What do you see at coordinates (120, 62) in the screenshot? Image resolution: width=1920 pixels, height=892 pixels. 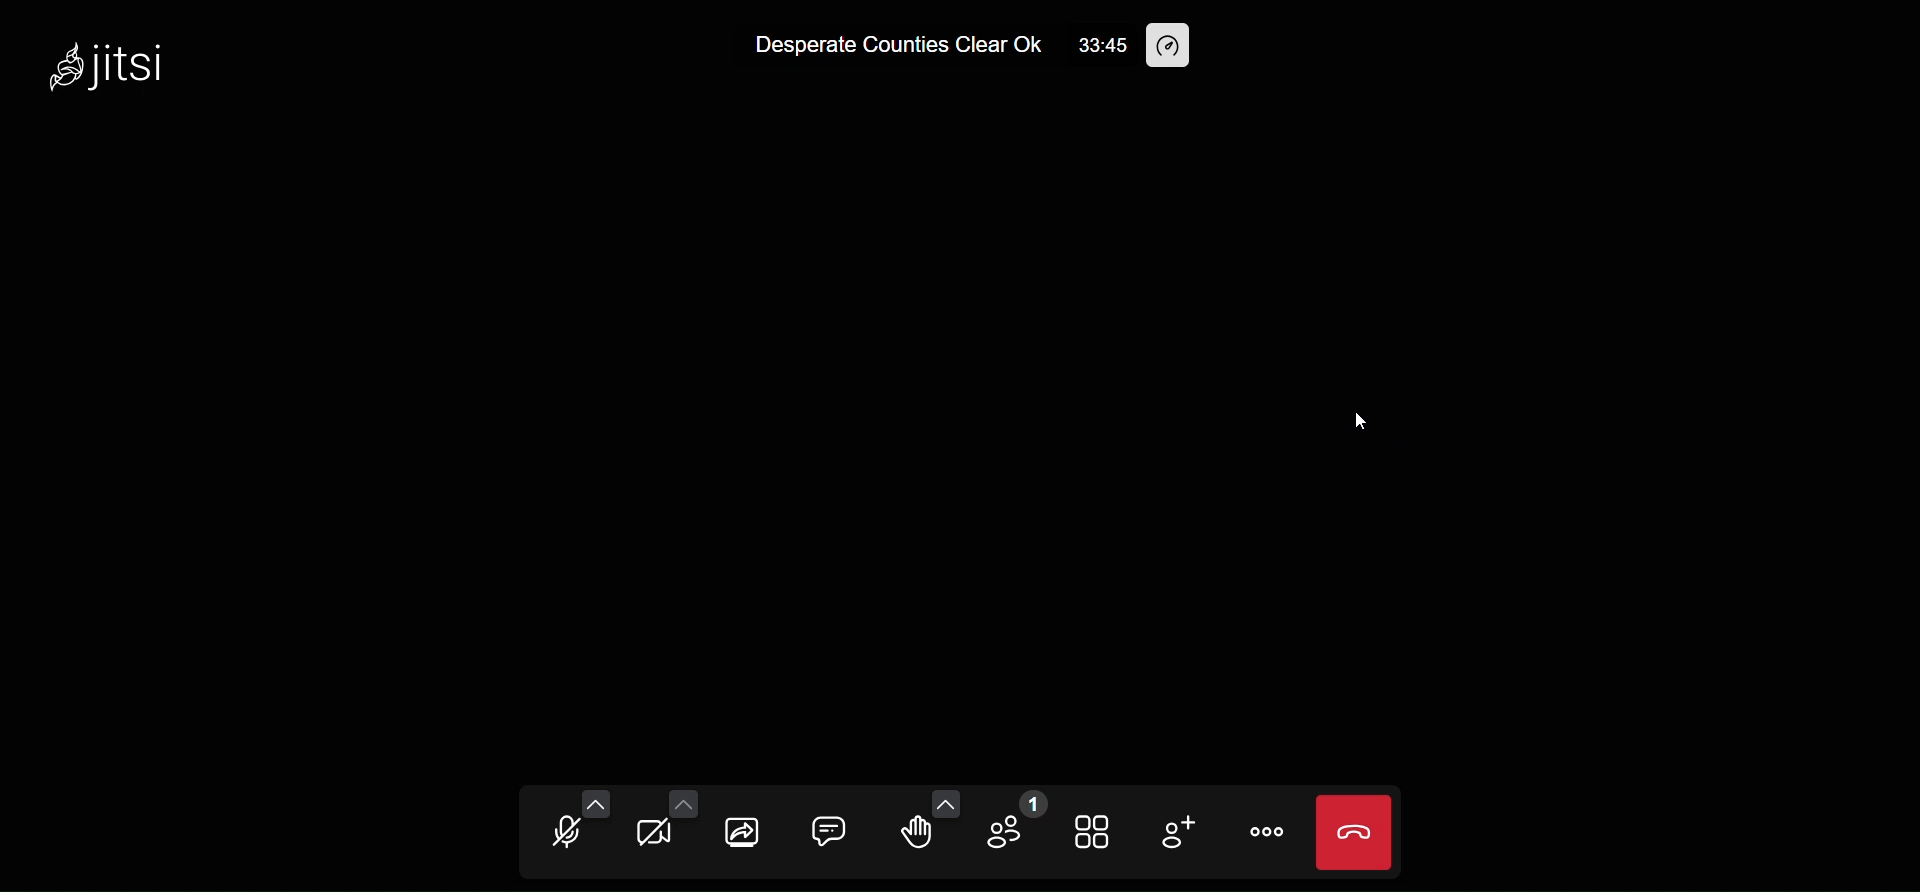 I see `jitsi` at bounding box center [120, 62].